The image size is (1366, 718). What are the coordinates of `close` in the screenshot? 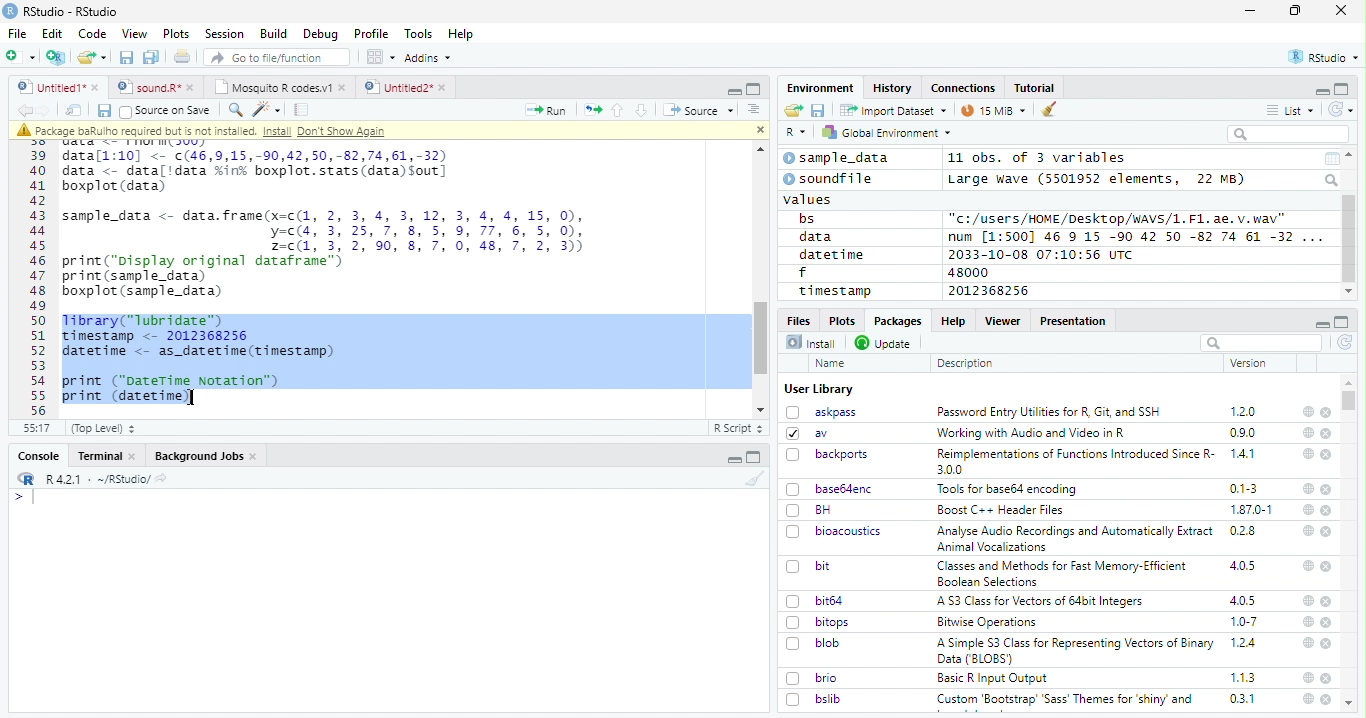 It's located at (1328, 602).